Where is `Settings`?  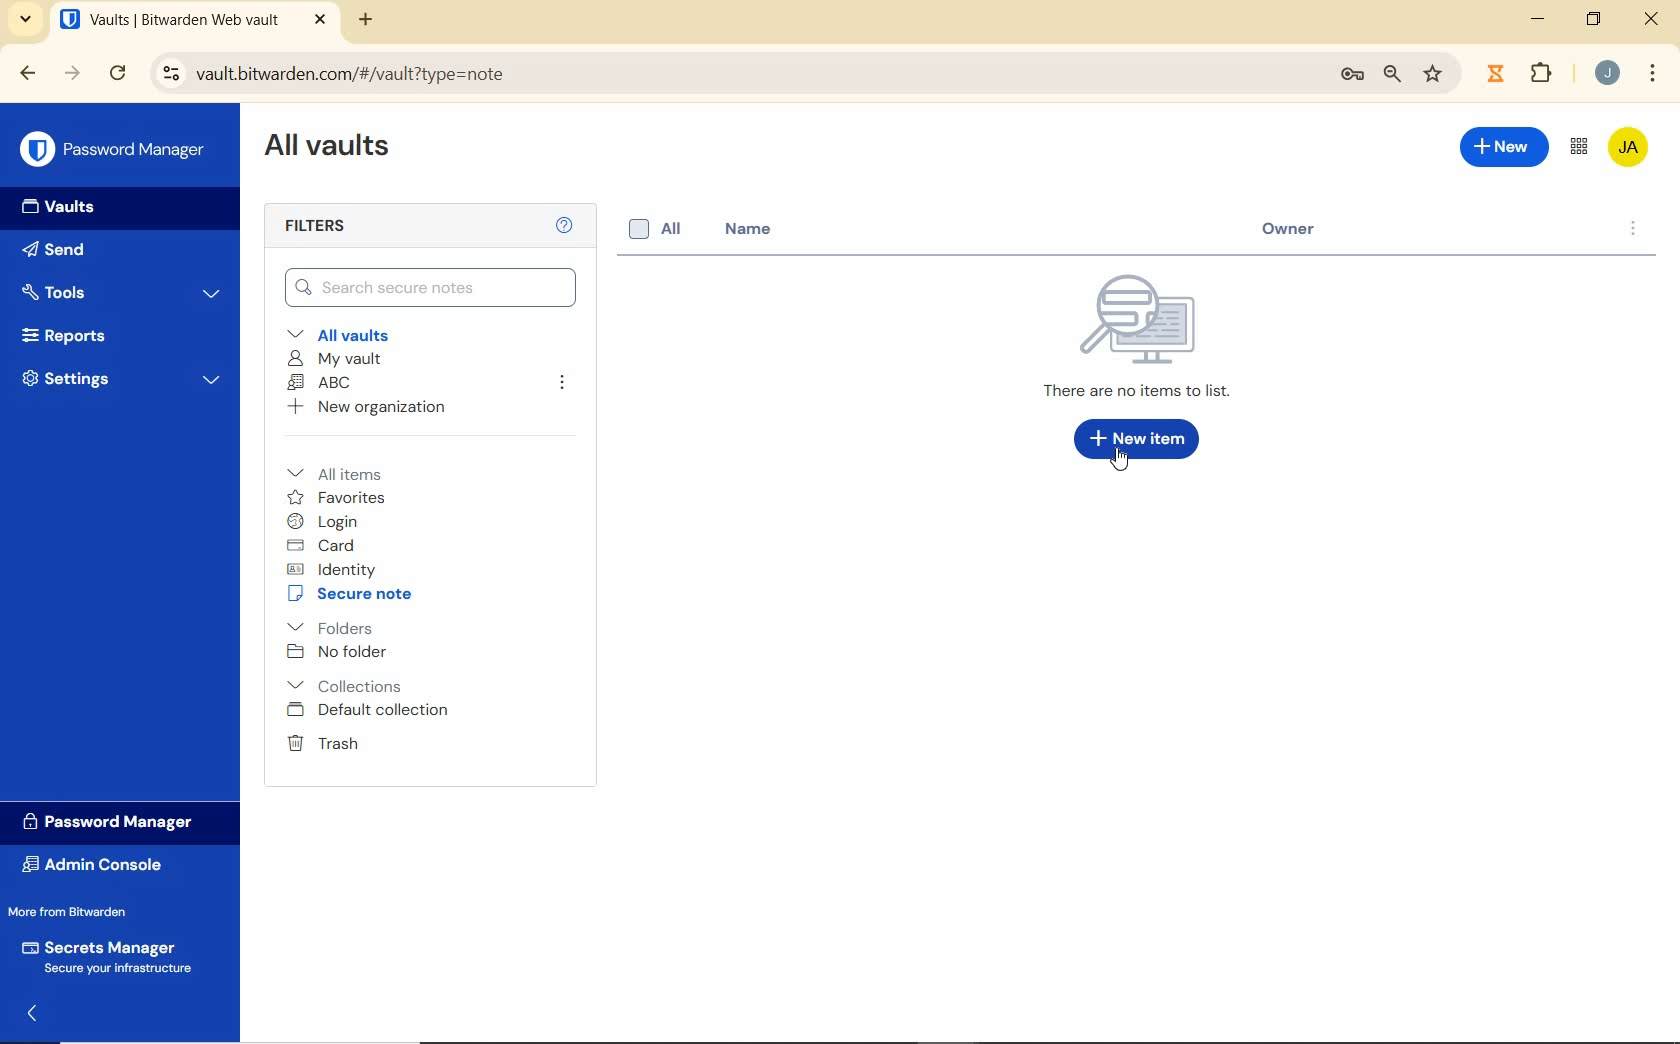 Settings is located at coordinates (119, 378).